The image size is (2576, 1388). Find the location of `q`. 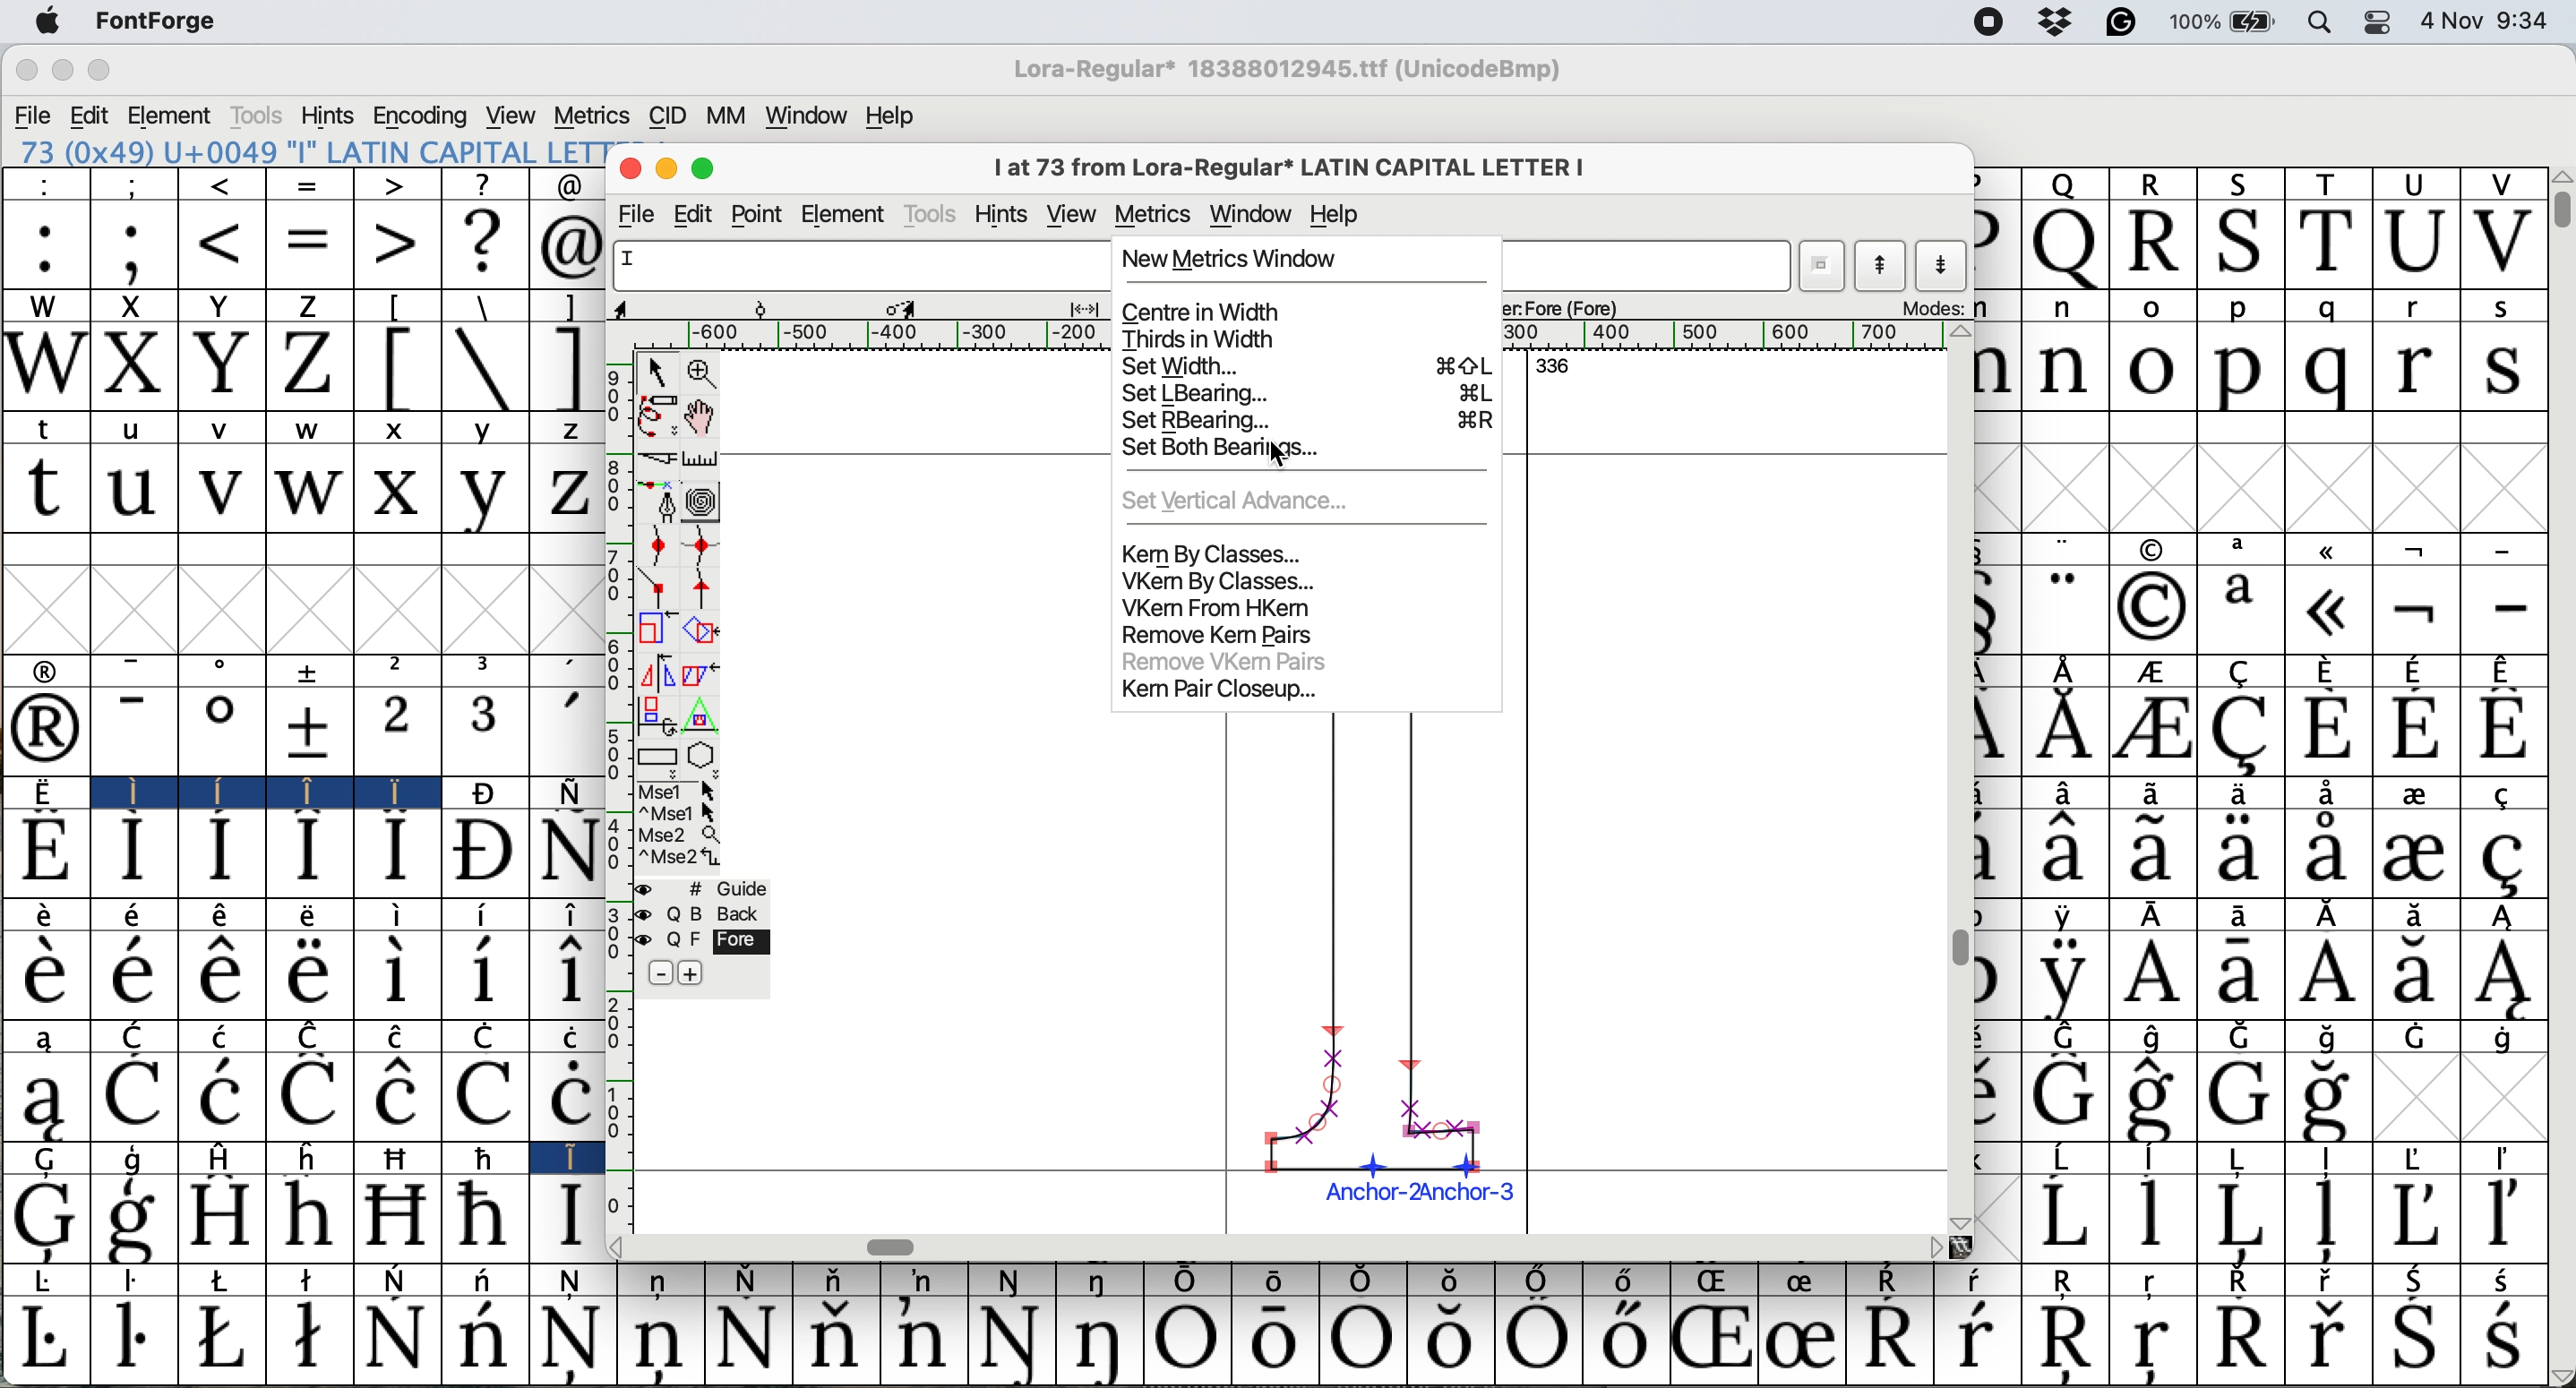

q is located at coordinates (2325, 307).